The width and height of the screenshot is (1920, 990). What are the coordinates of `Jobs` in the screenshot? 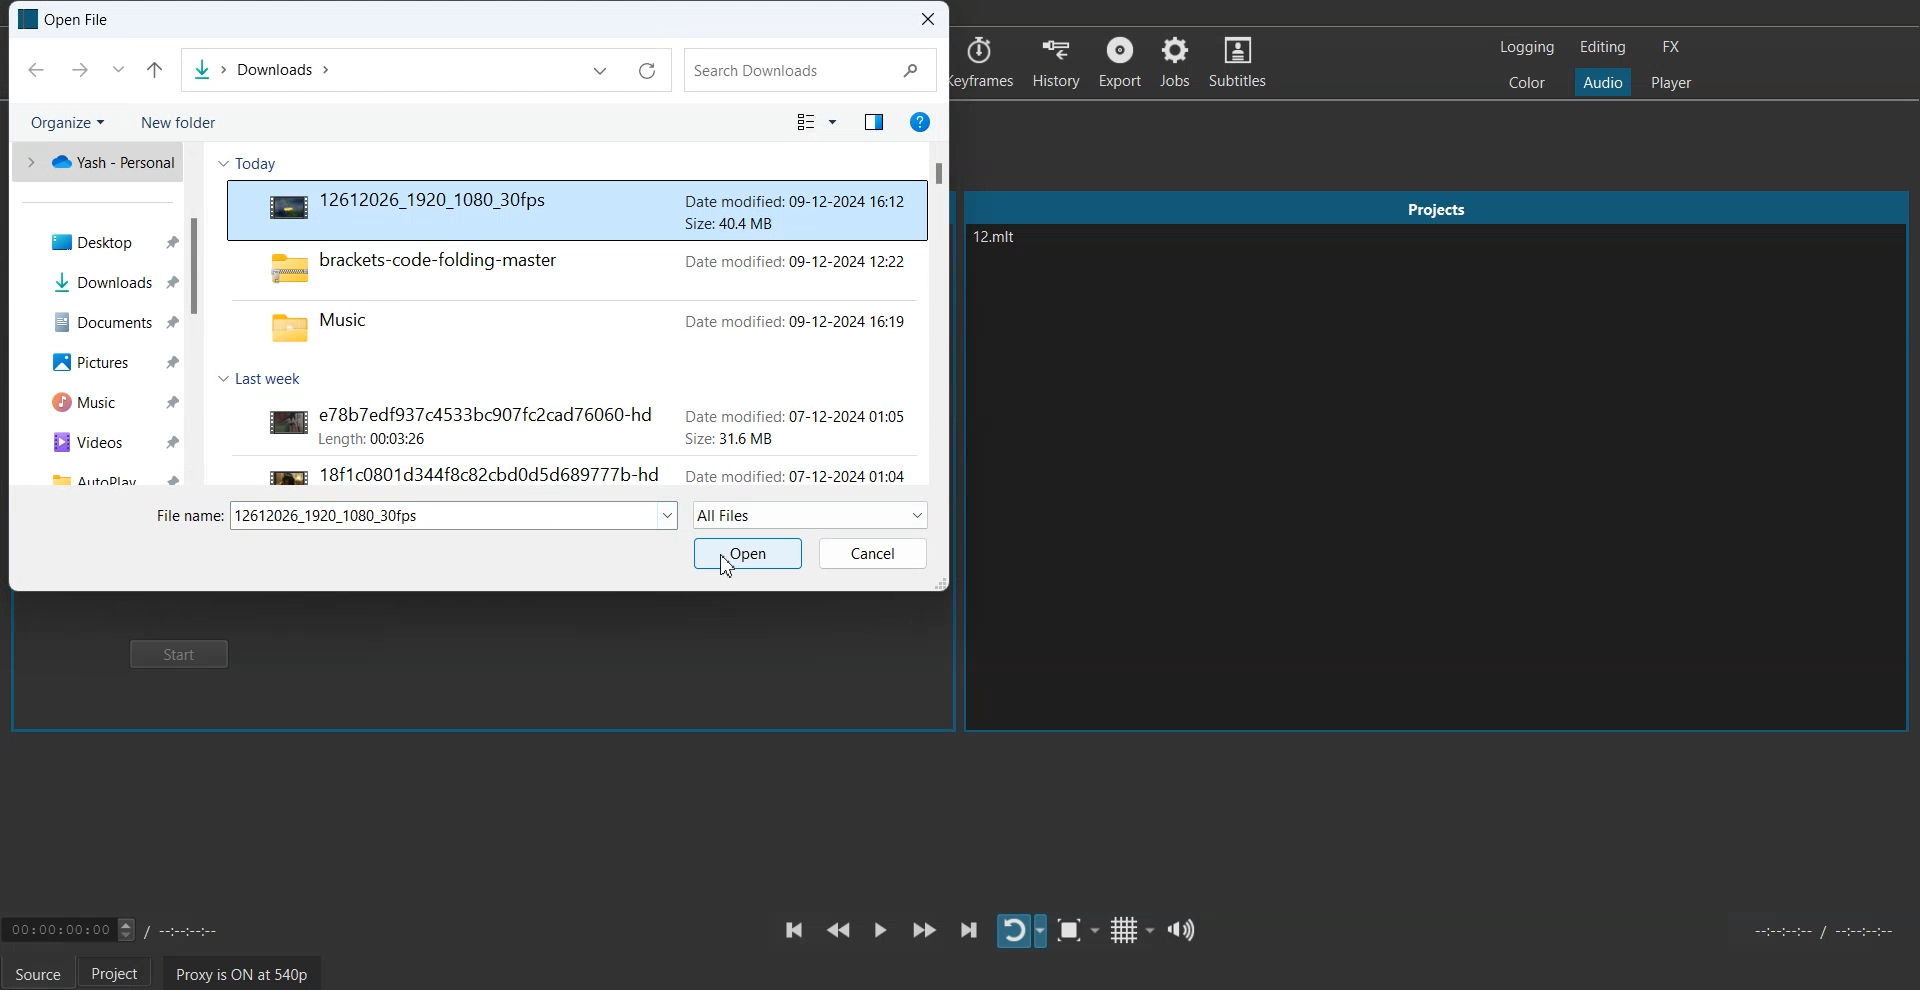 It's located at (1174, 62).